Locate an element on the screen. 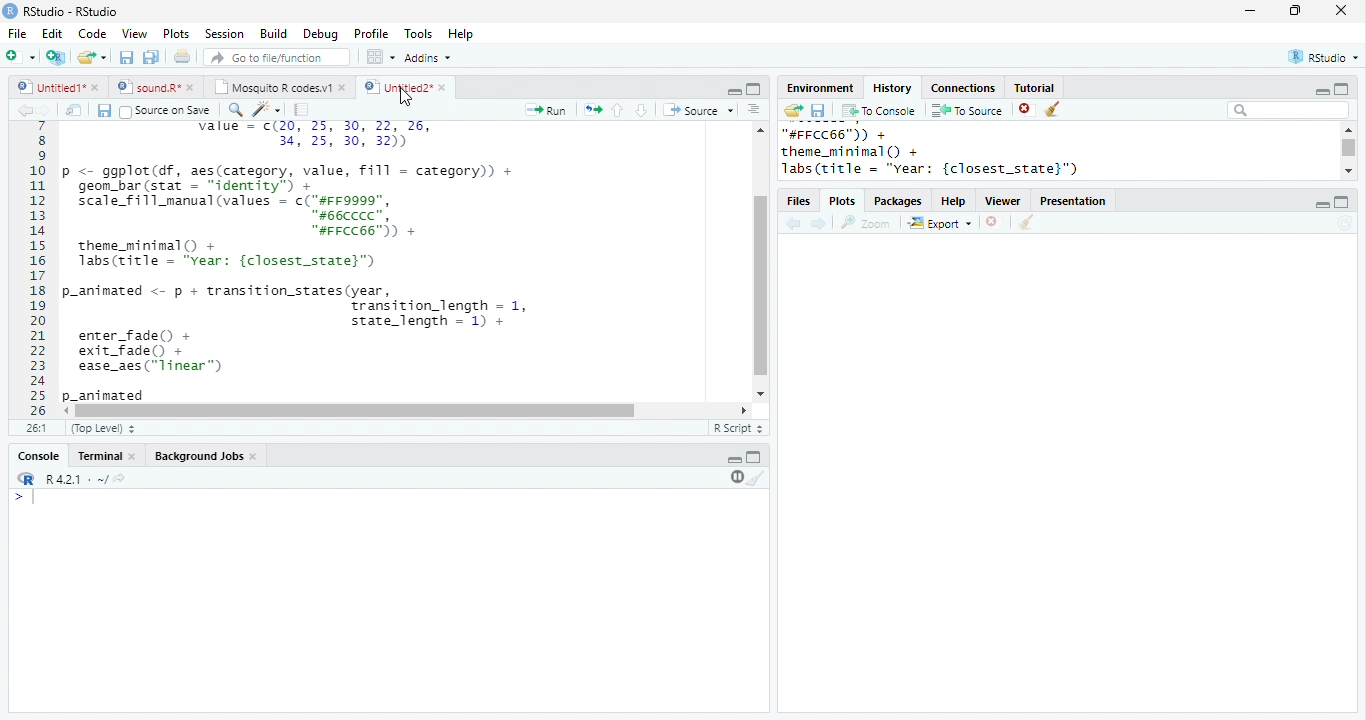  close is located at coordinates (192, 88).